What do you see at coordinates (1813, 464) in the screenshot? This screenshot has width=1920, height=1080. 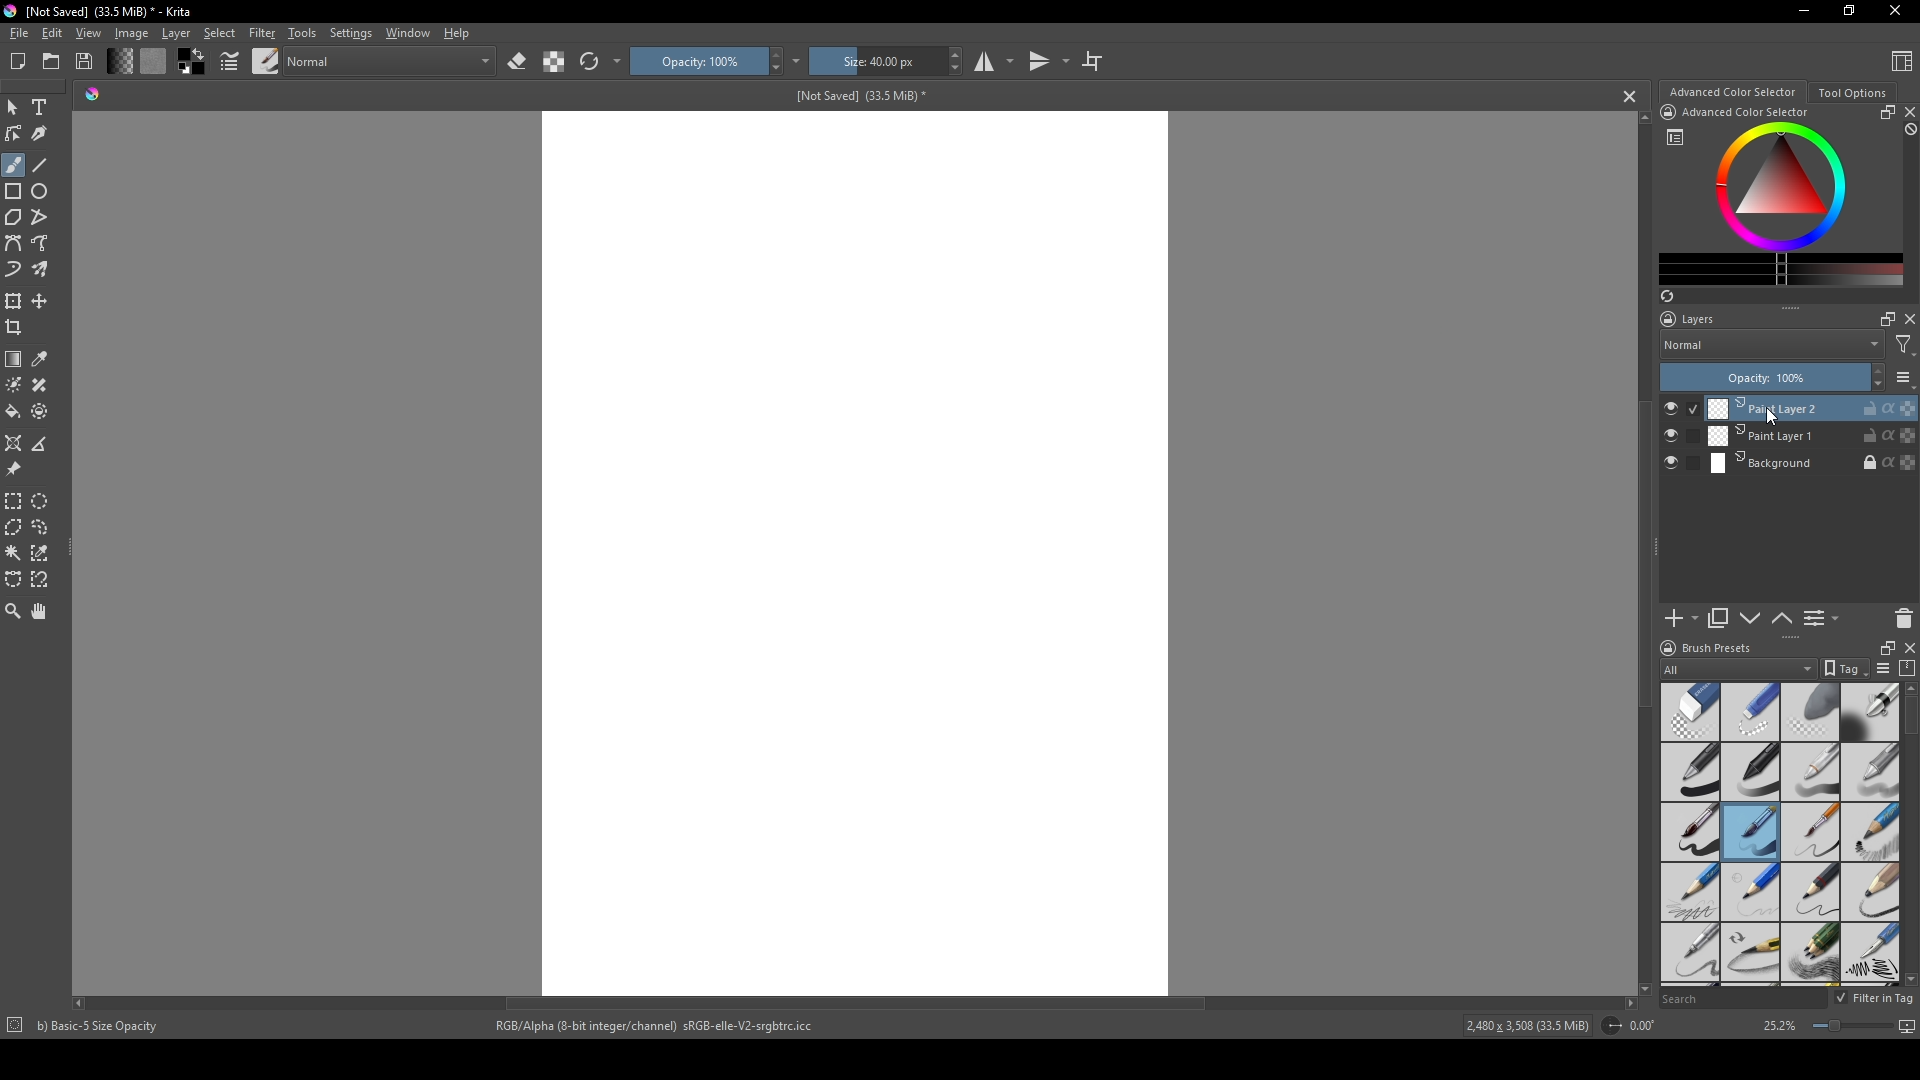 I see `Background` at bounding box center [1813, 464].